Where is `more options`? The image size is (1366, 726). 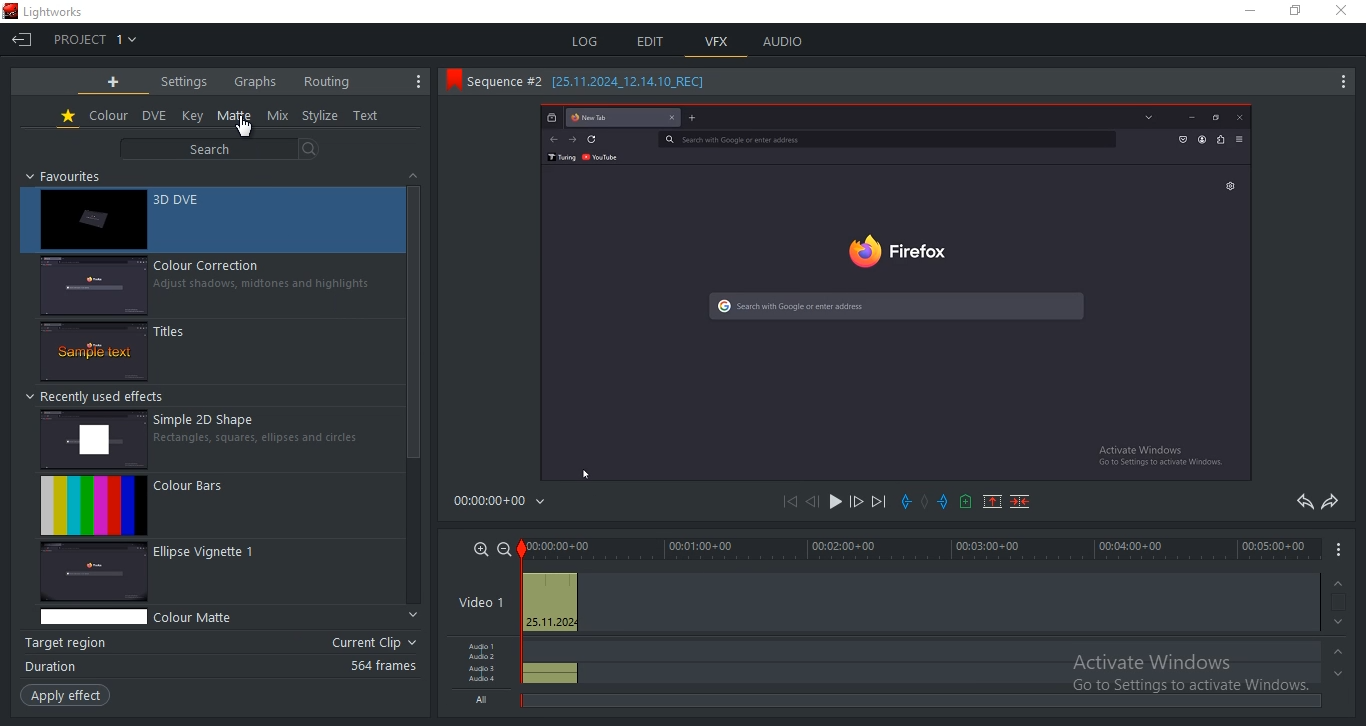 more options is located at coordinates (1340, 85).